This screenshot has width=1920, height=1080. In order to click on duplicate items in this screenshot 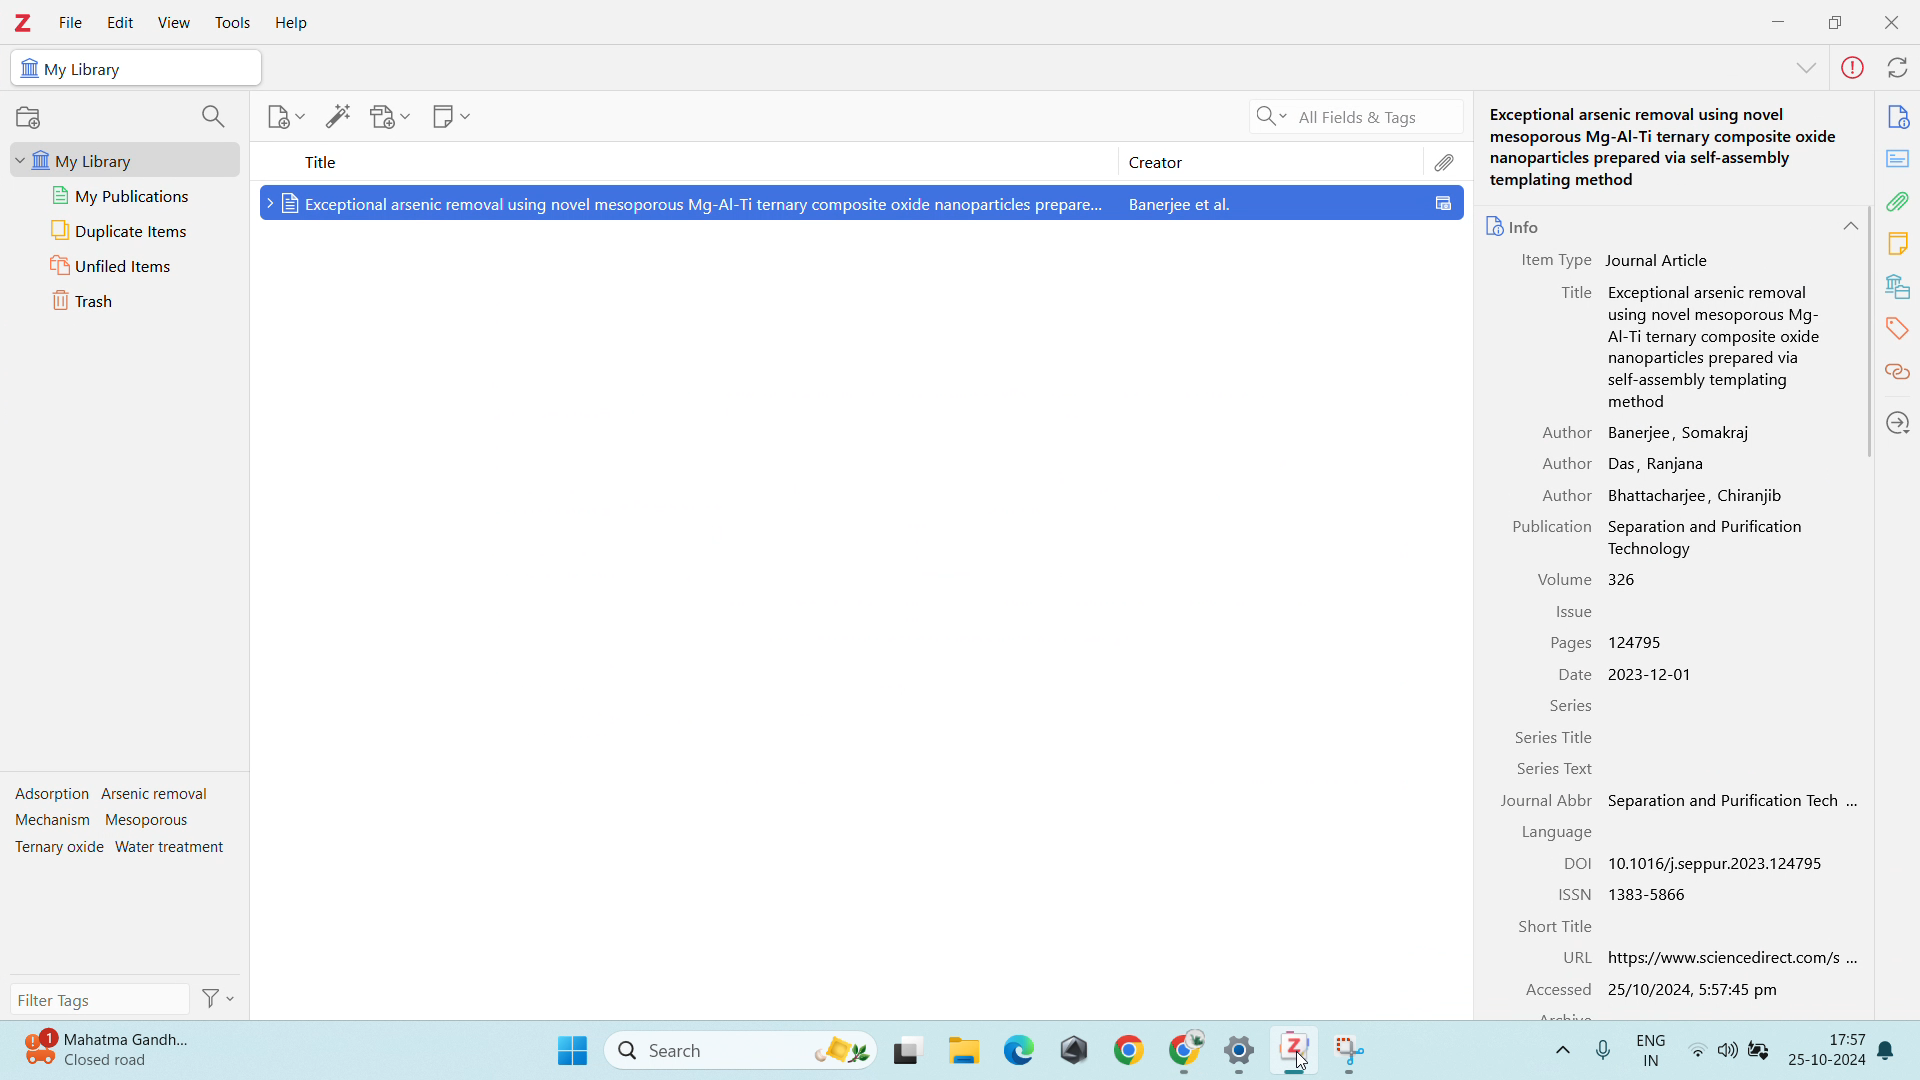, I will do `click(124, 230)`.